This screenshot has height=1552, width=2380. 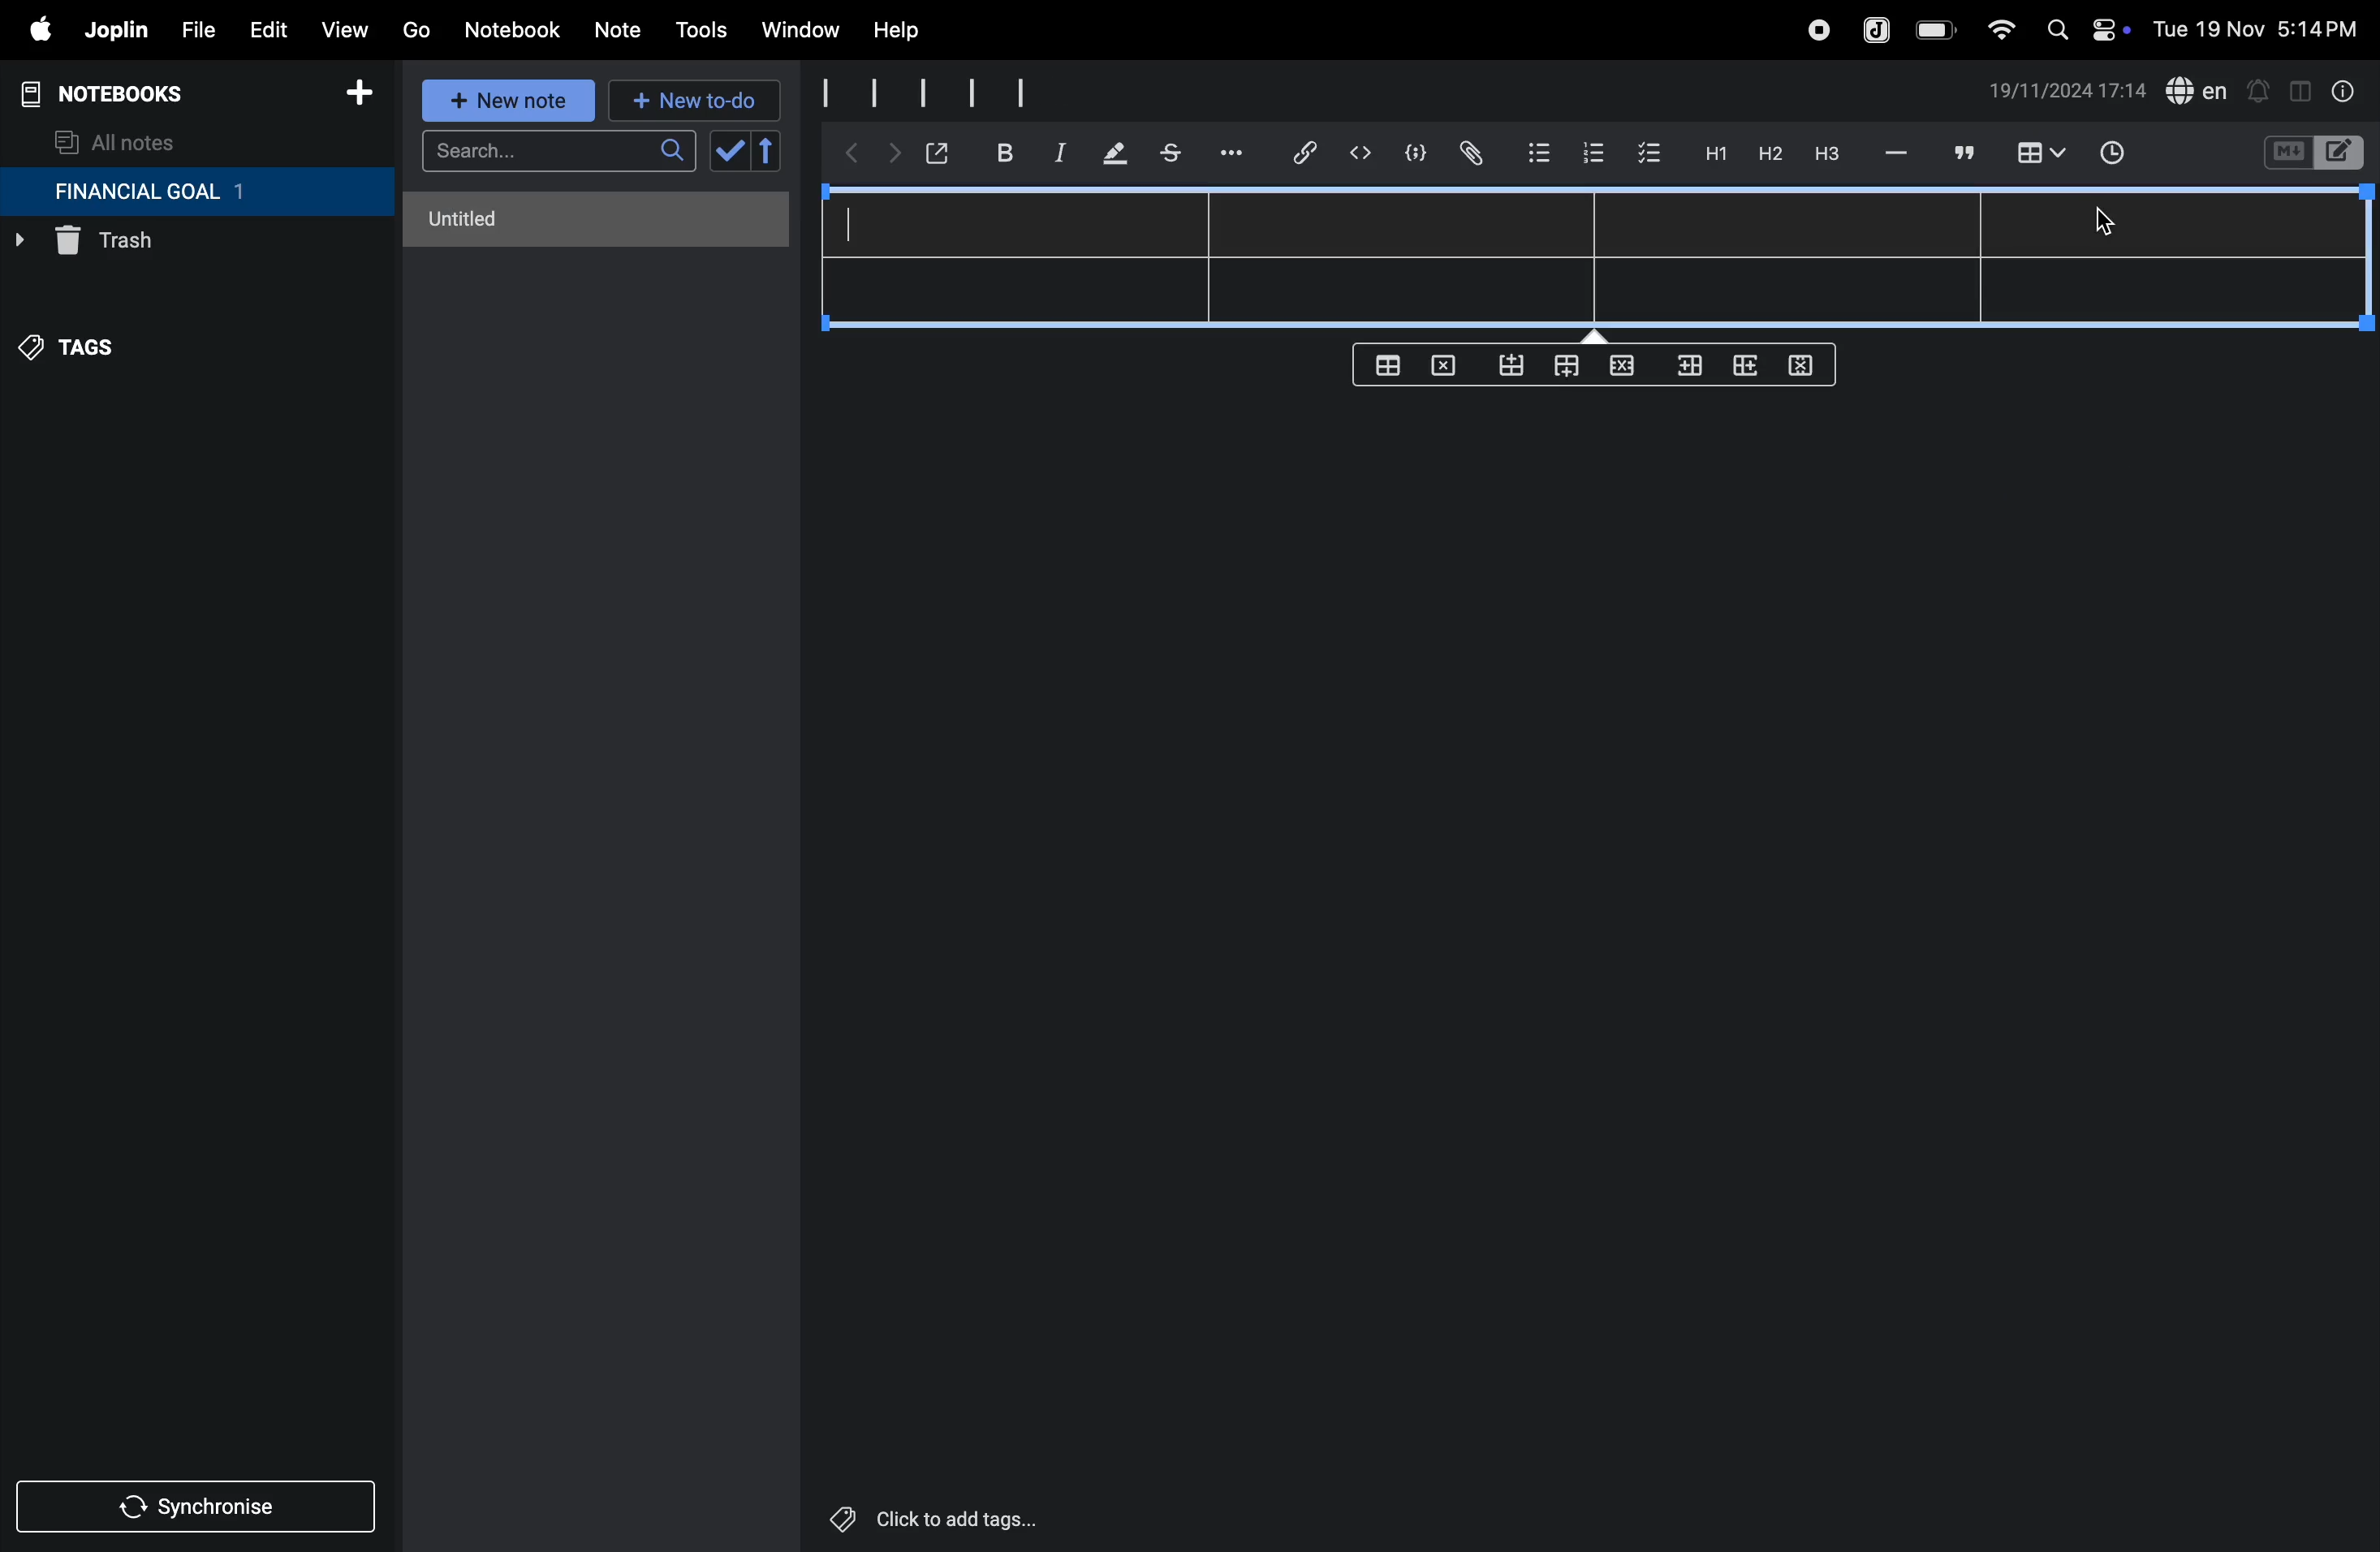 I want to click on insert table, so click(x=2037, y=155).